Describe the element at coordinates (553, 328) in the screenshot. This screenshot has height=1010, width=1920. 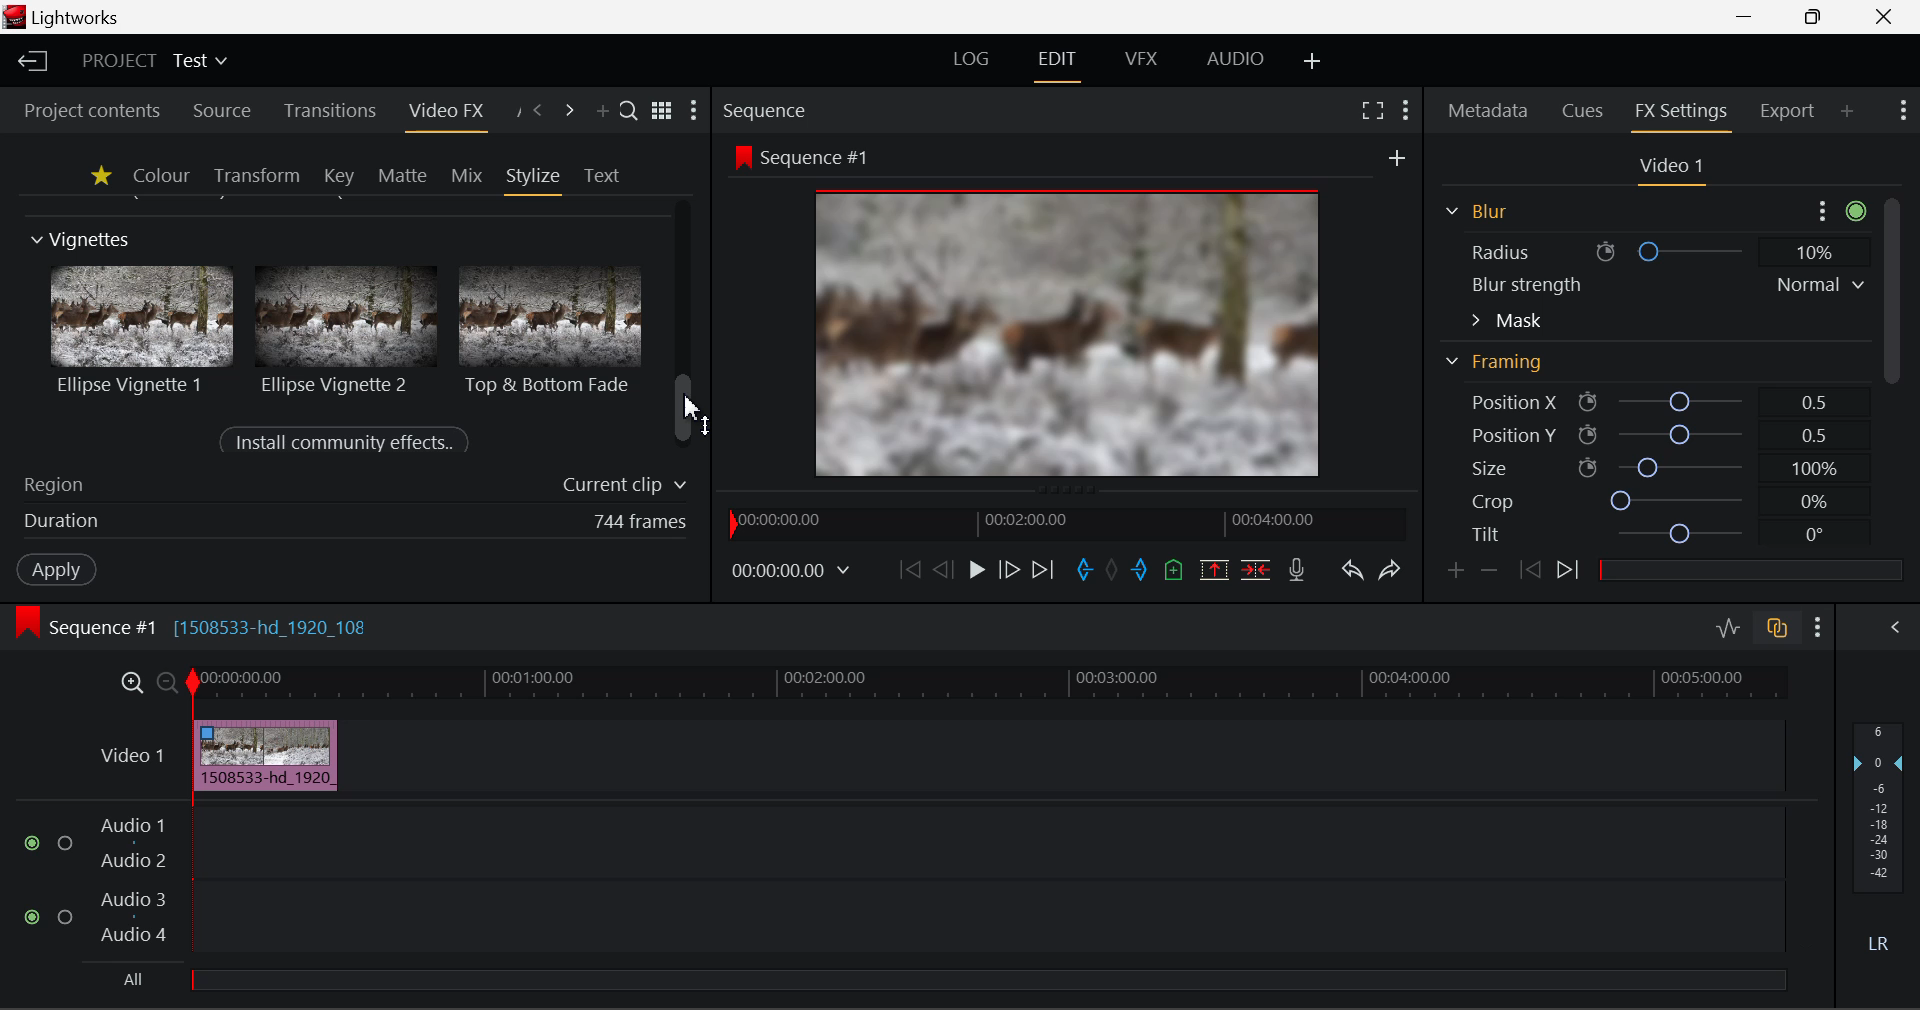
I see `Top & Bottom Fade` at that location.